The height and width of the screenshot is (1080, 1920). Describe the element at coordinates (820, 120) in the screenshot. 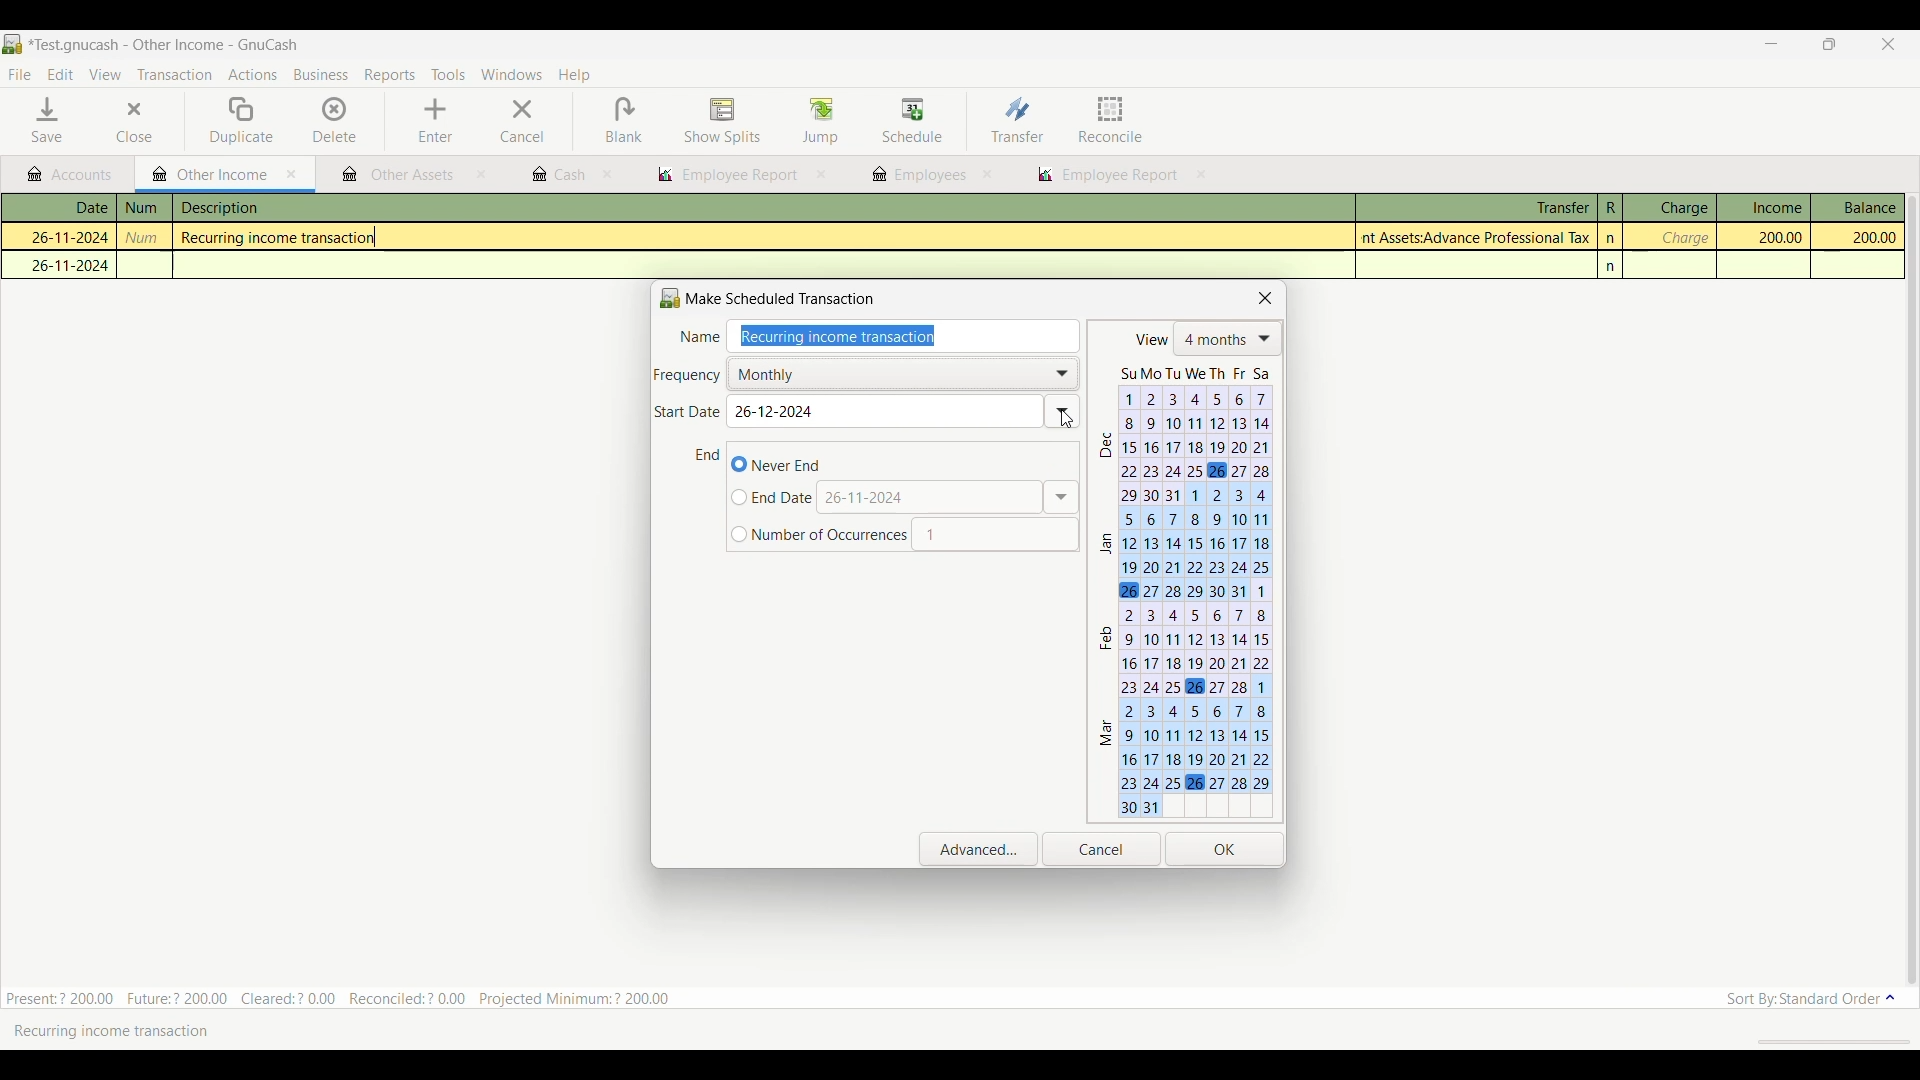

I see `Jump` at that location.